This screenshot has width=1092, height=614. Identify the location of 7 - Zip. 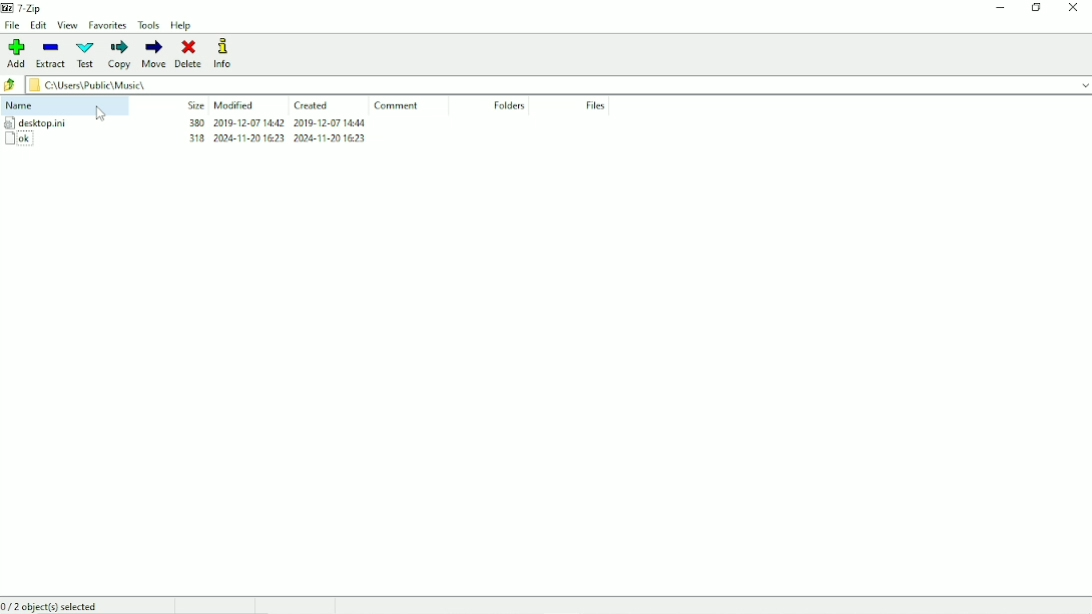
(24, 8).